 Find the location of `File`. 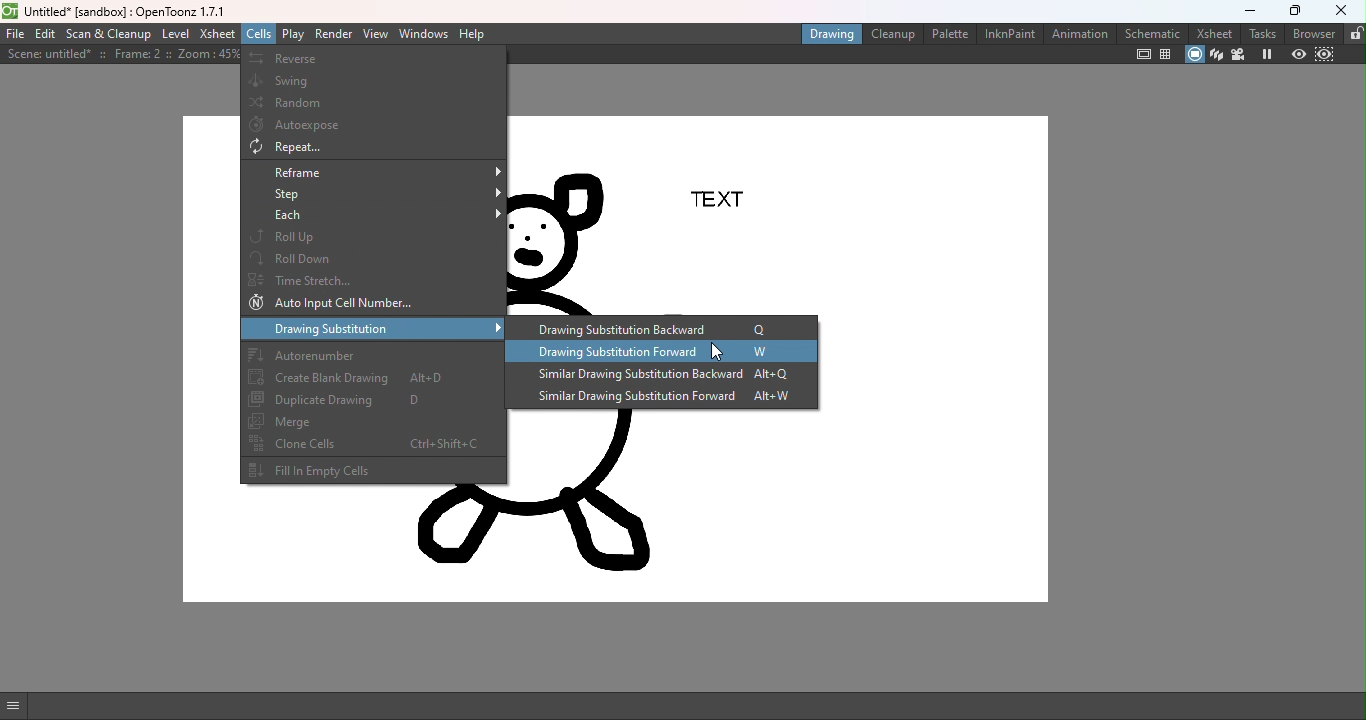

File is located at coordinates (15, 35).